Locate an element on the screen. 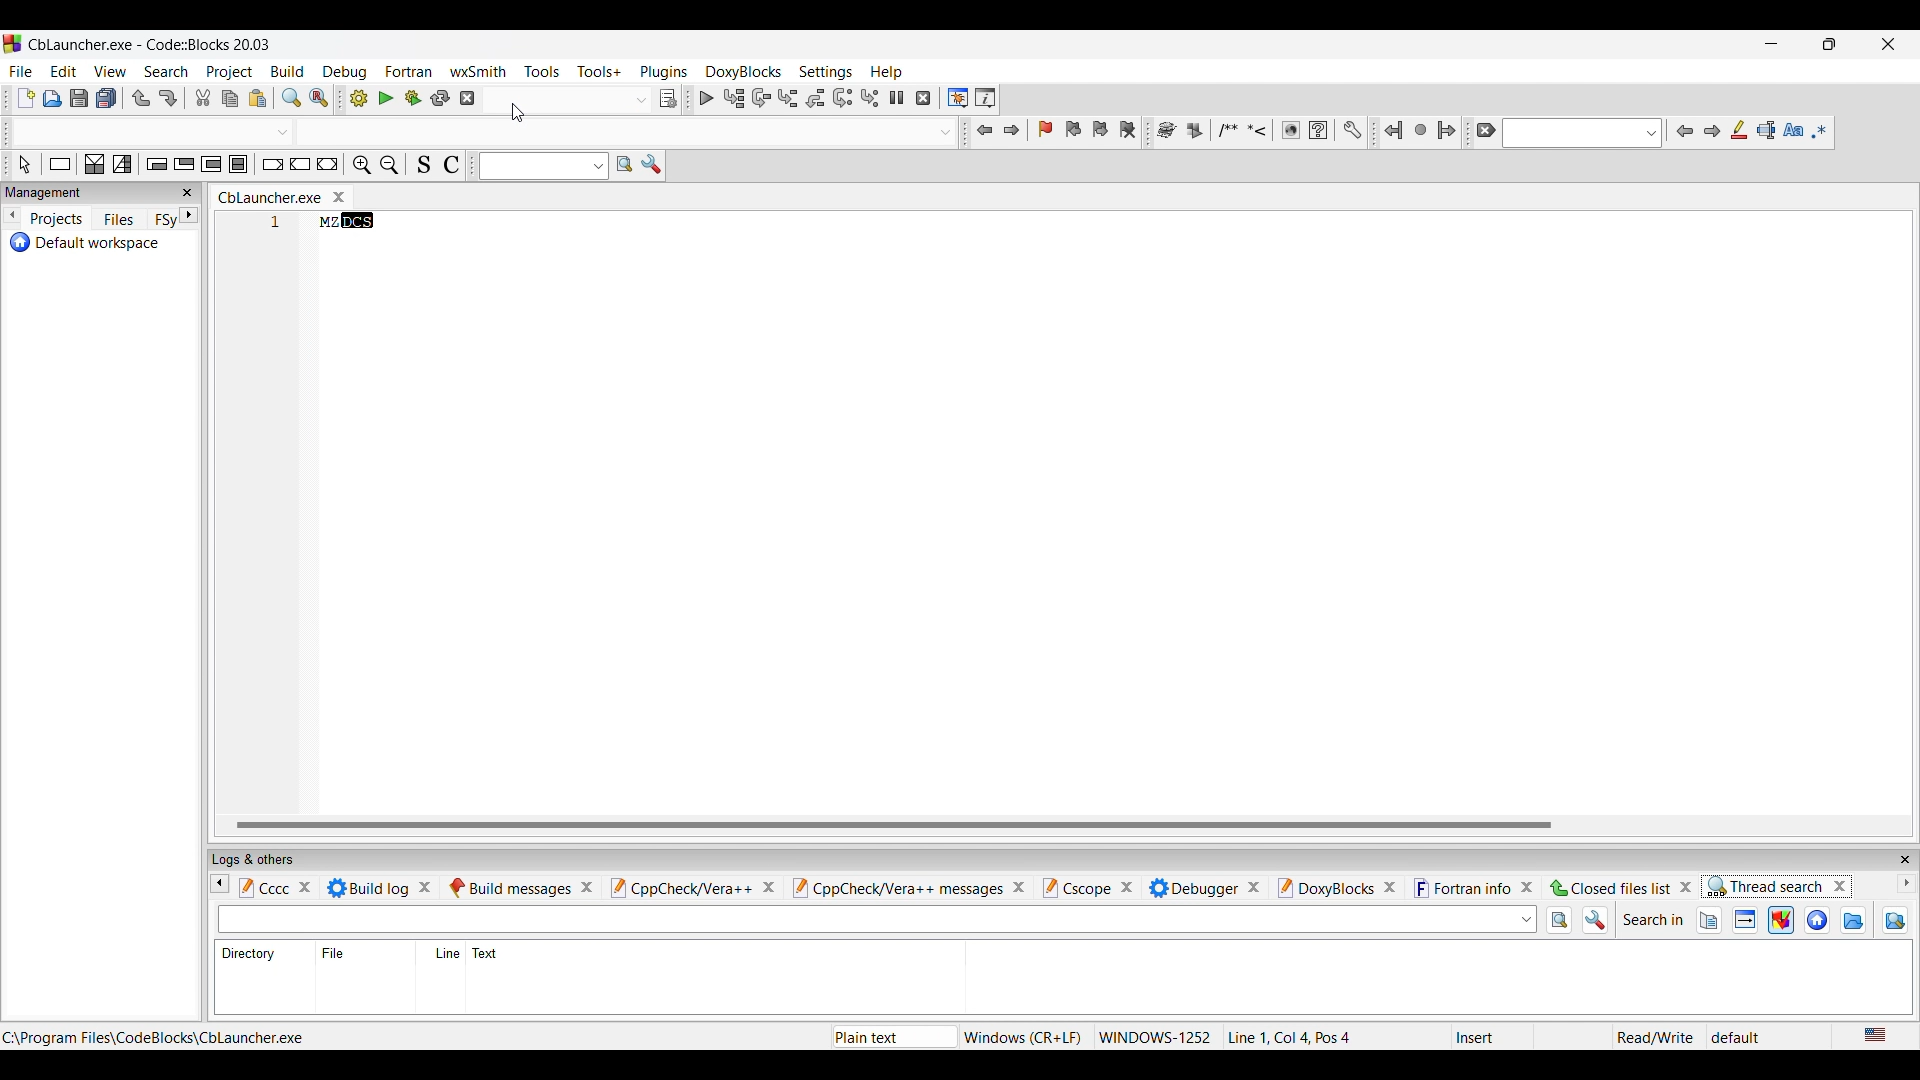  Go to previous is located at coordinates (219, 883).